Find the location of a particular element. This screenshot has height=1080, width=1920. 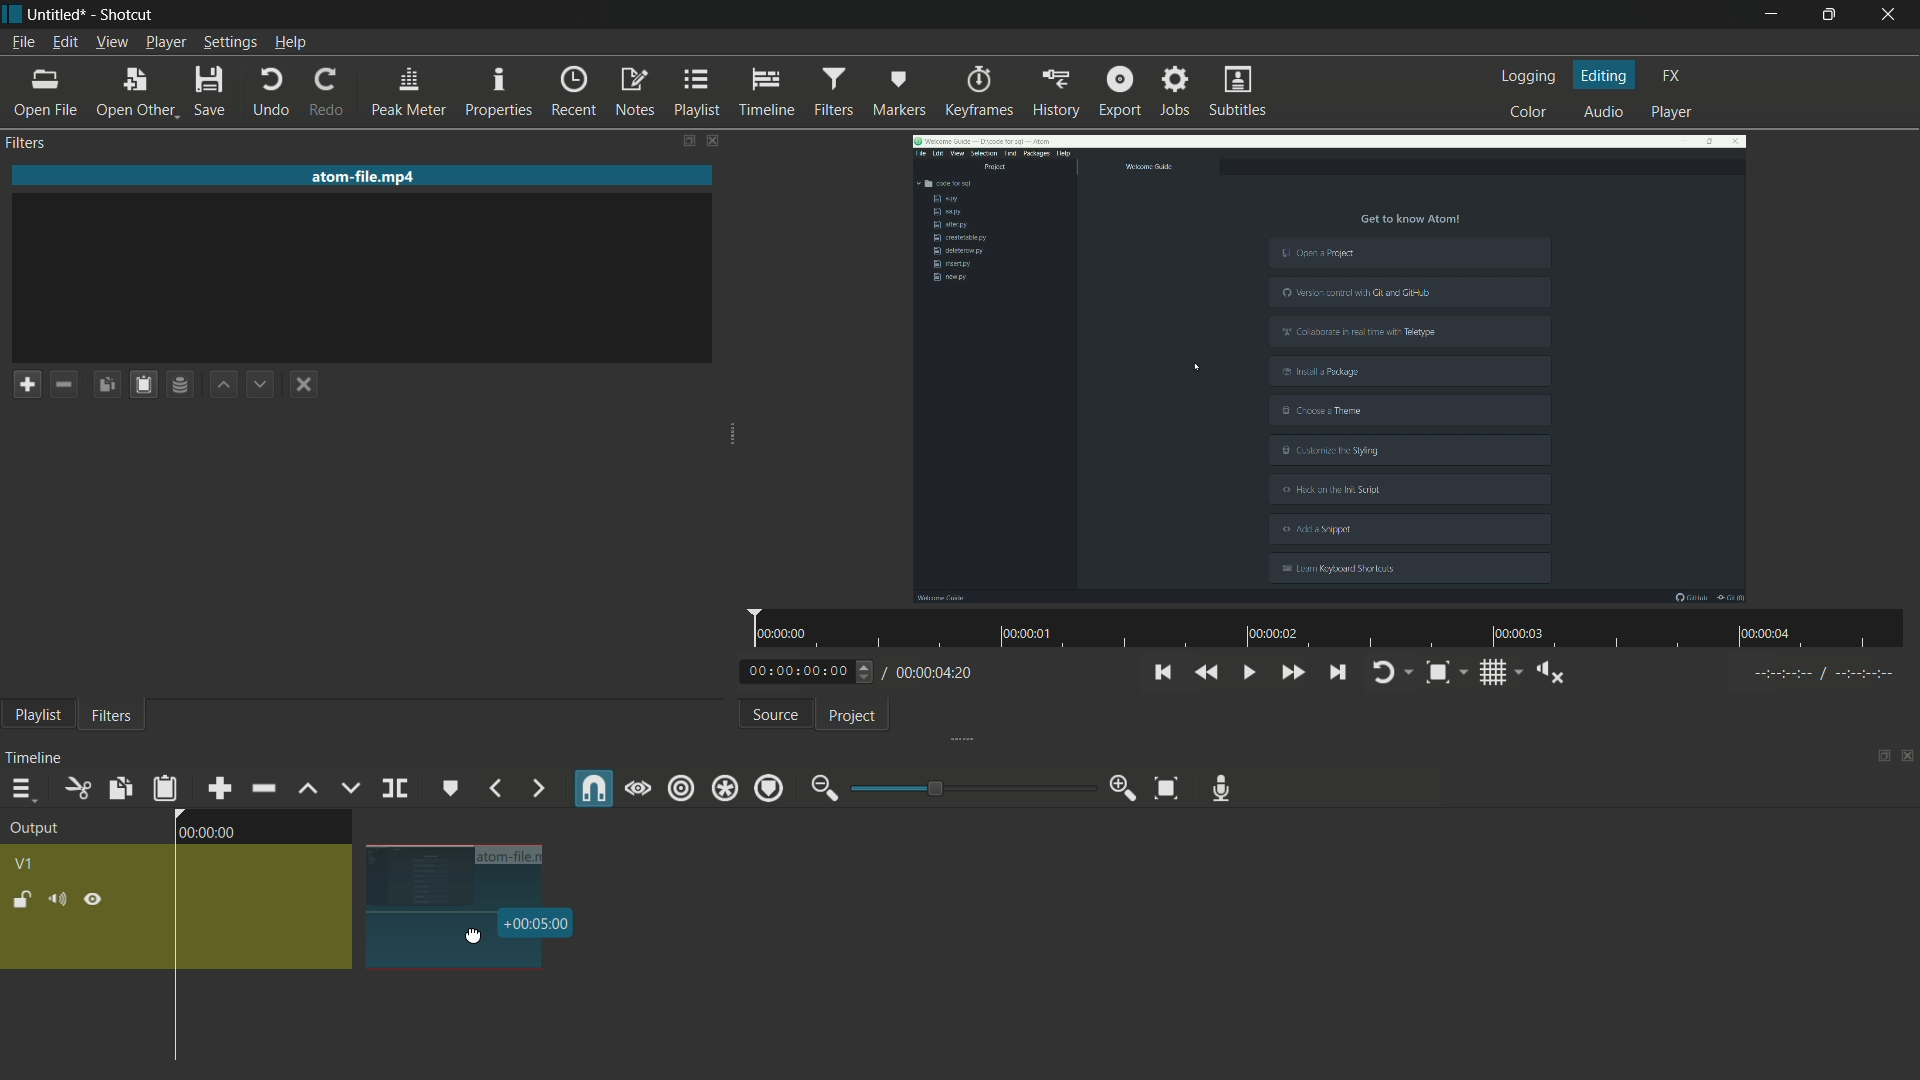

paste is located at coordinates (106, 384).